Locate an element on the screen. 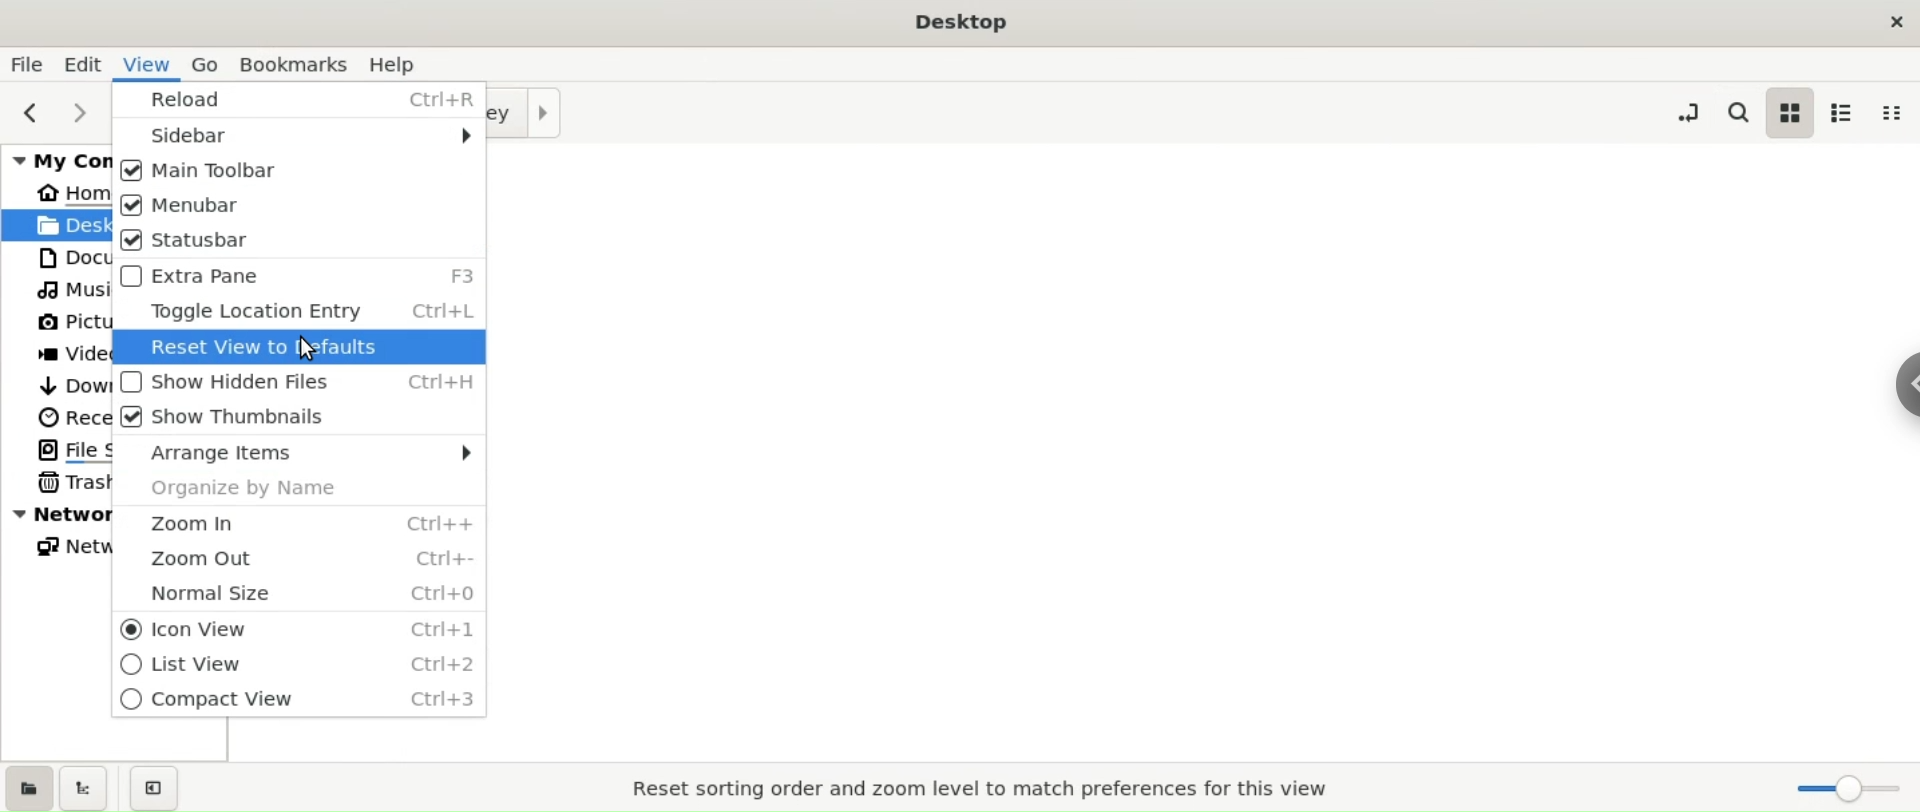 The width and height of the screenshot is (1920, 812). chrome options is located at coordinates (1895, 378).